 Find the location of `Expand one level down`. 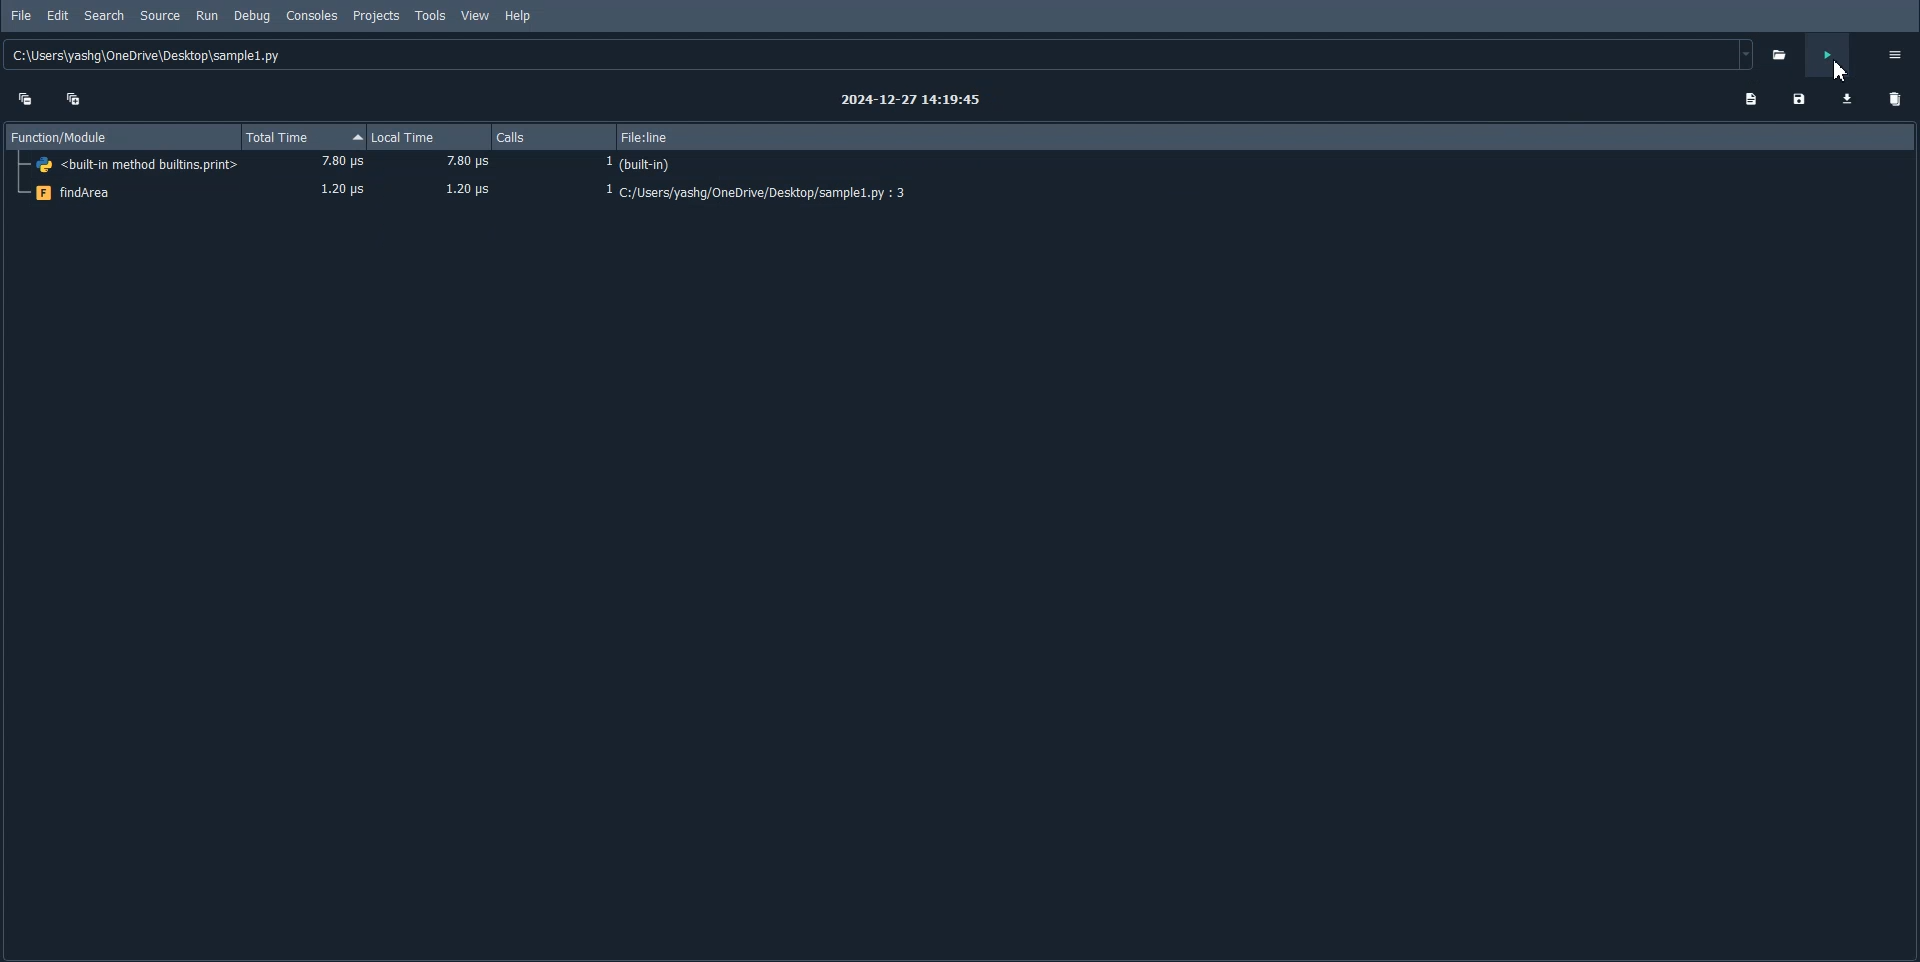

Expand one level down is located at coordinates (75, 97).